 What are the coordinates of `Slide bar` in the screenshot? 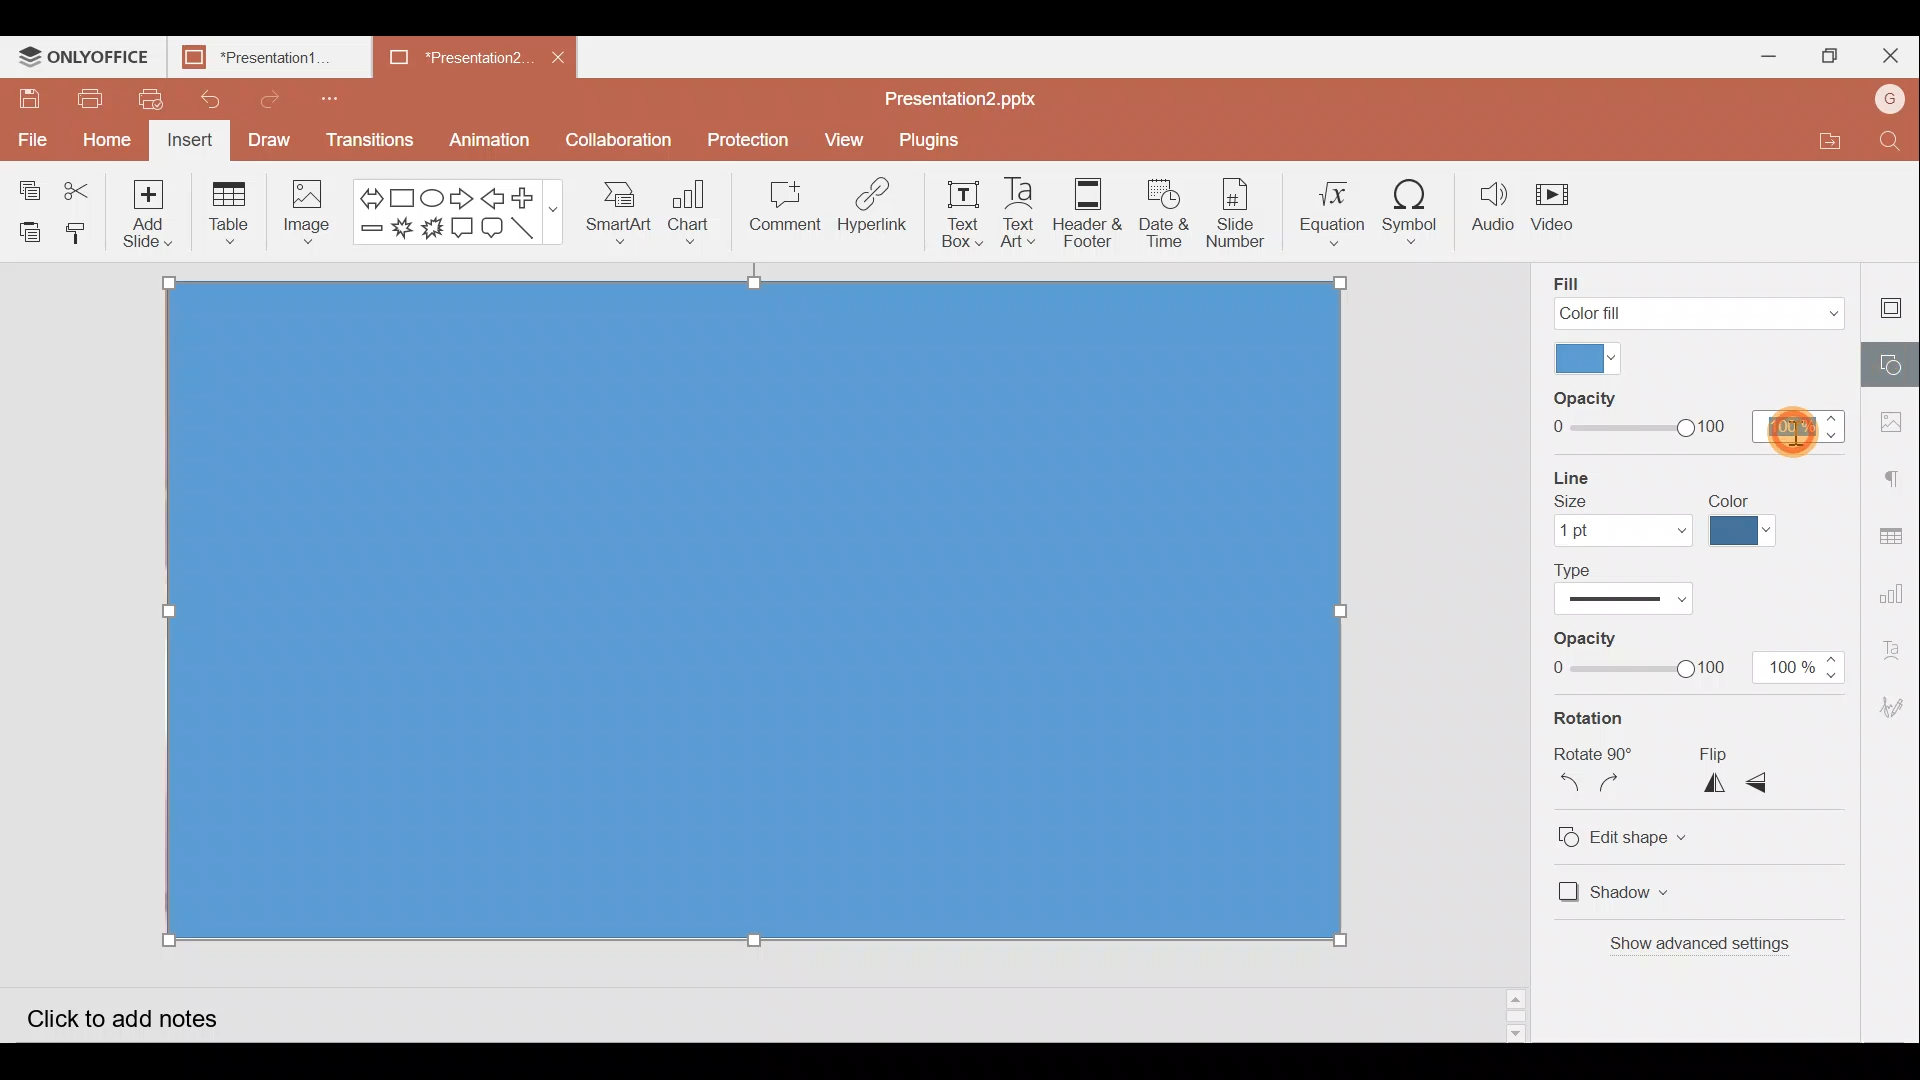 It's located at (1510, 1016).